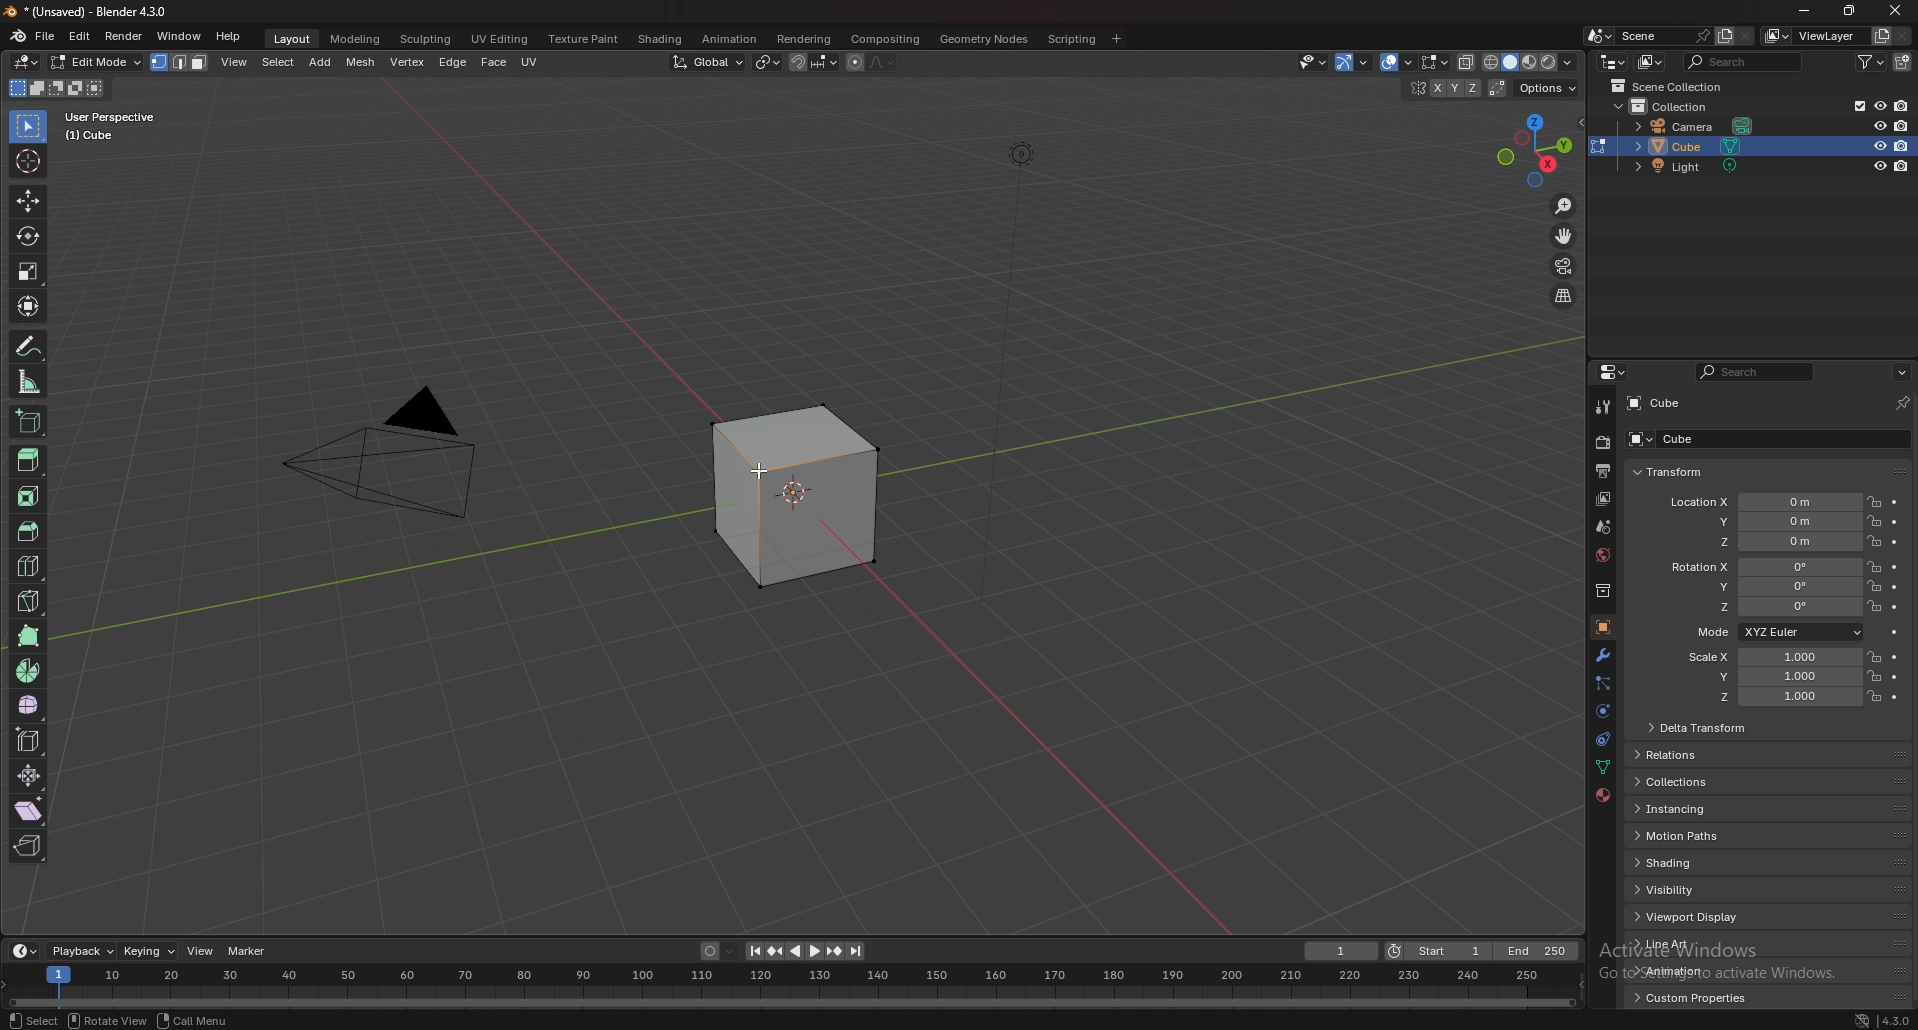 The width and height of the screenshot is (1918, 1030). Describe the element at coordinates (1604, 441) in the screenshot. I see `render` at that location.